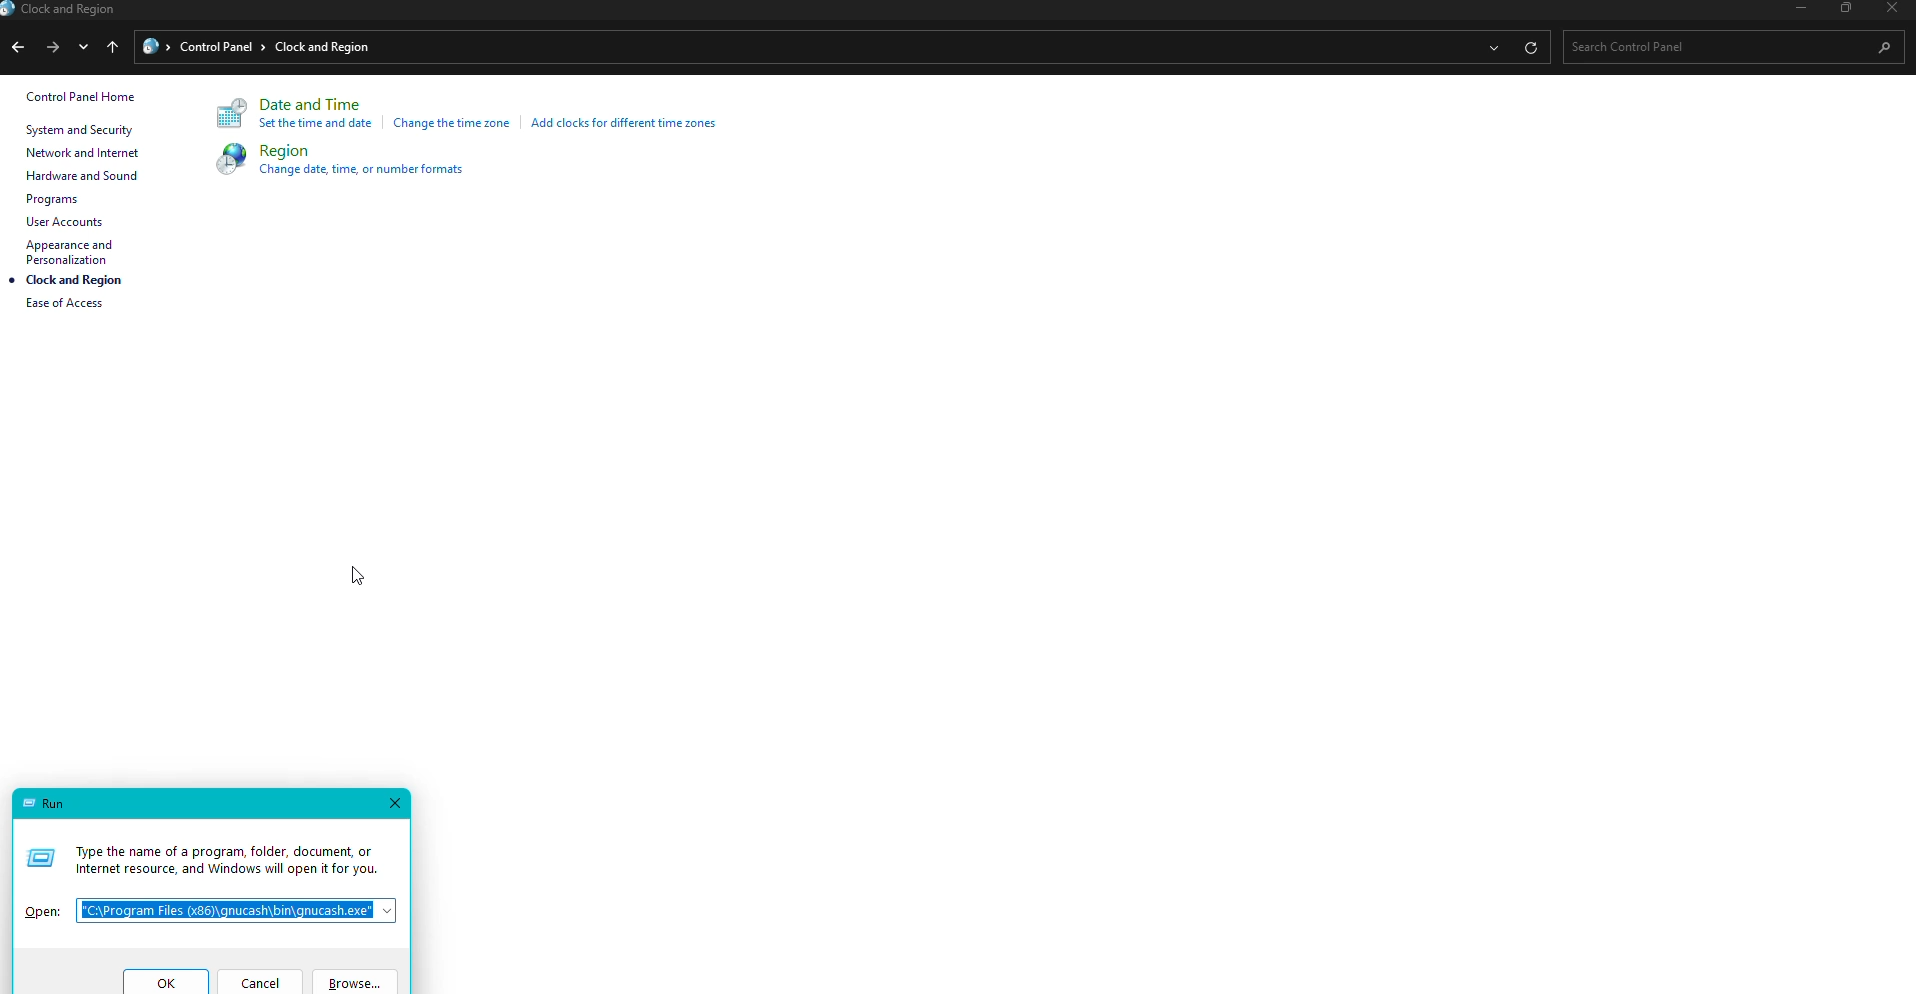 The height and width of the screenshot is (994, 1916). What do you see at coordinates (1726, 46) in the screenshot?
I see `Search bar` at bounding box center [1726, 46].